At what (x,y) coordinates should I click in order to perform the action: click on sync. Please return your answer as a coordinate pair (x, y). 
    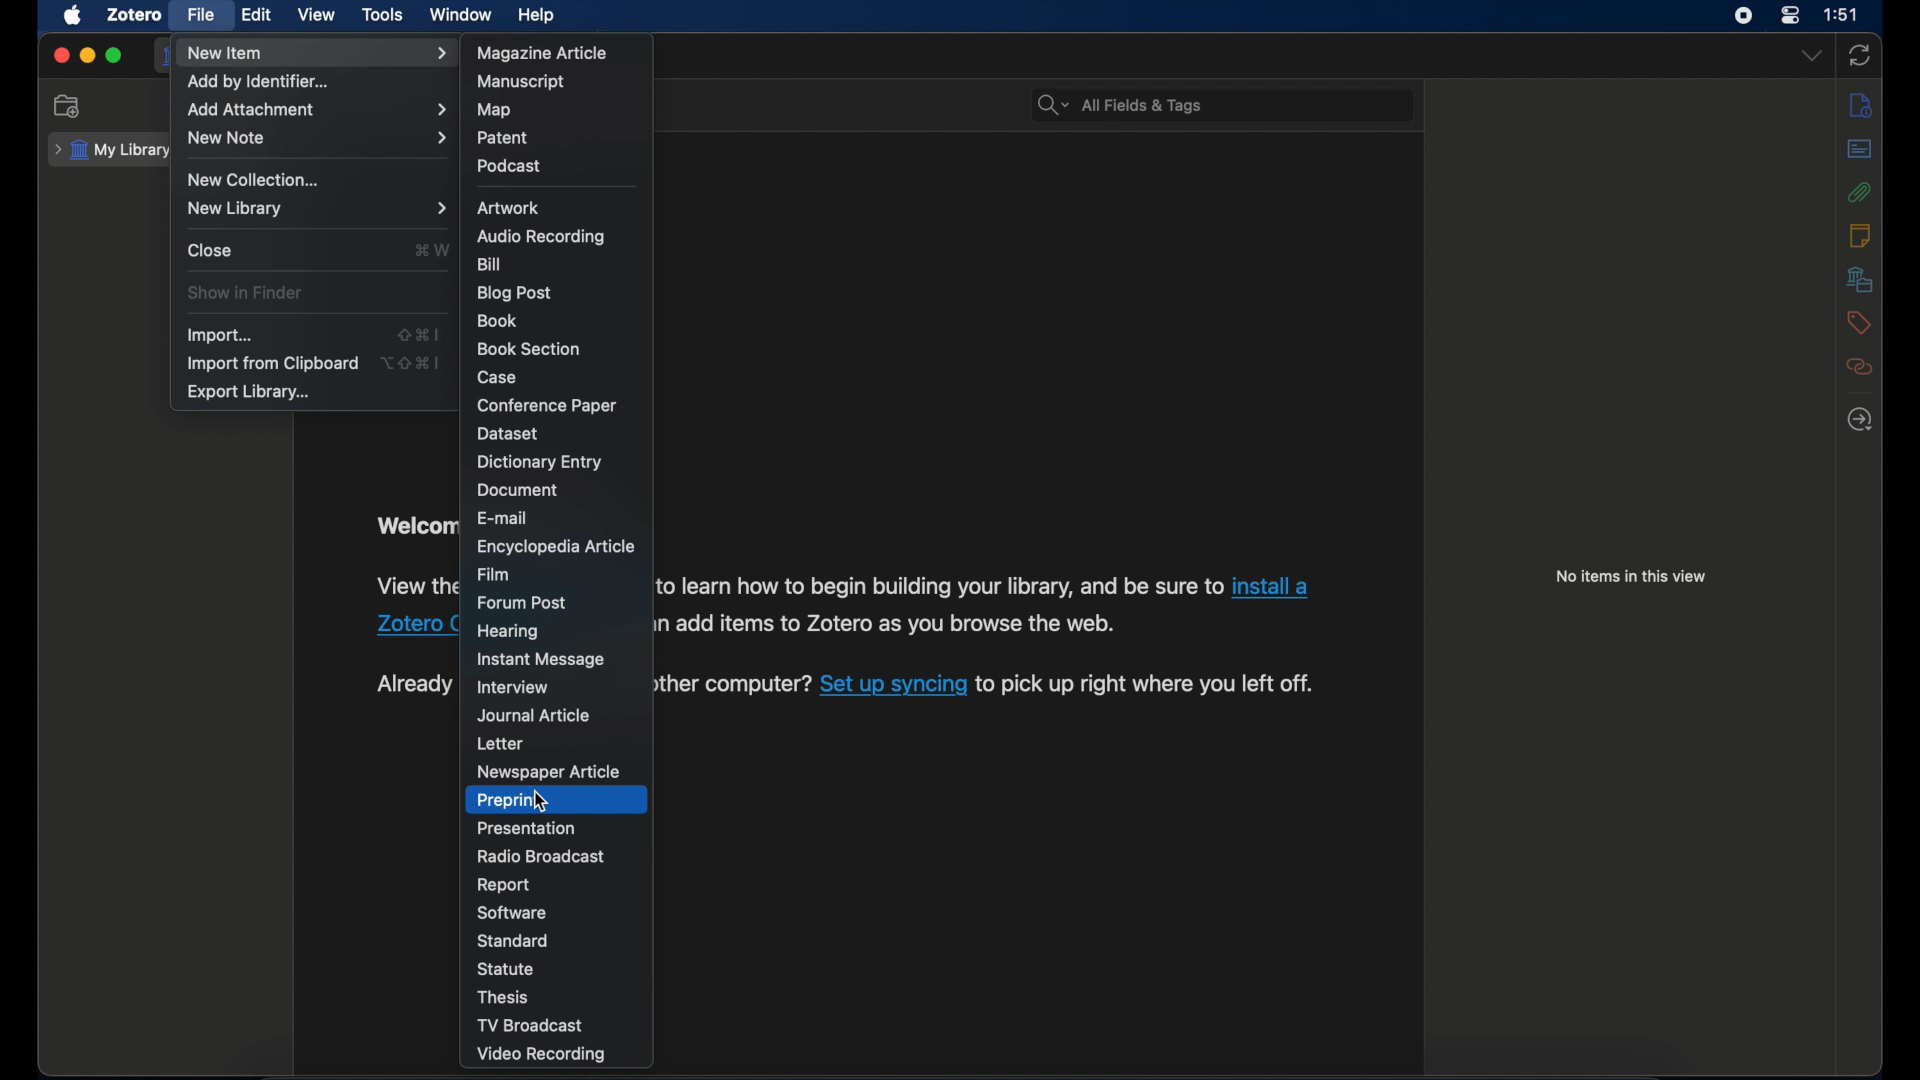
    Looking at the image, I should click on (1858, 55).